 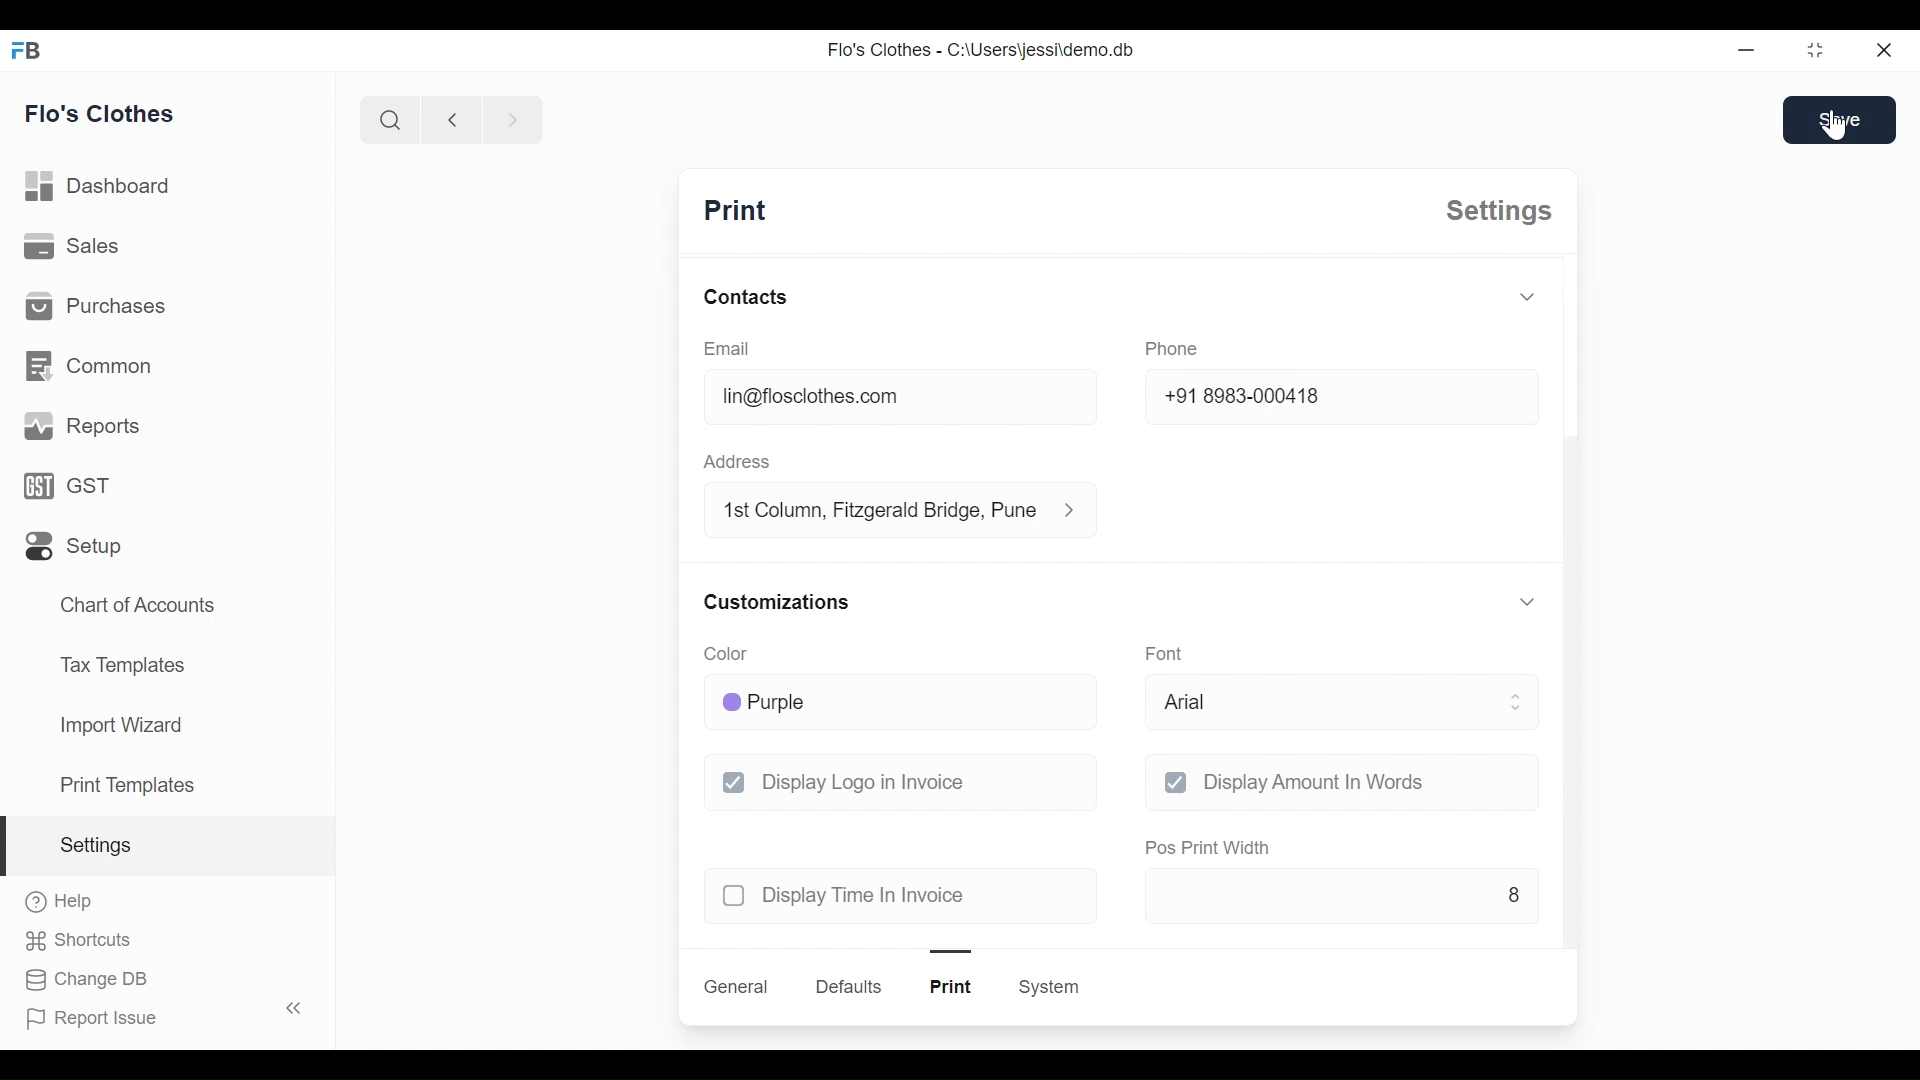 I want to click on phone, so click(x=1172, y=349).